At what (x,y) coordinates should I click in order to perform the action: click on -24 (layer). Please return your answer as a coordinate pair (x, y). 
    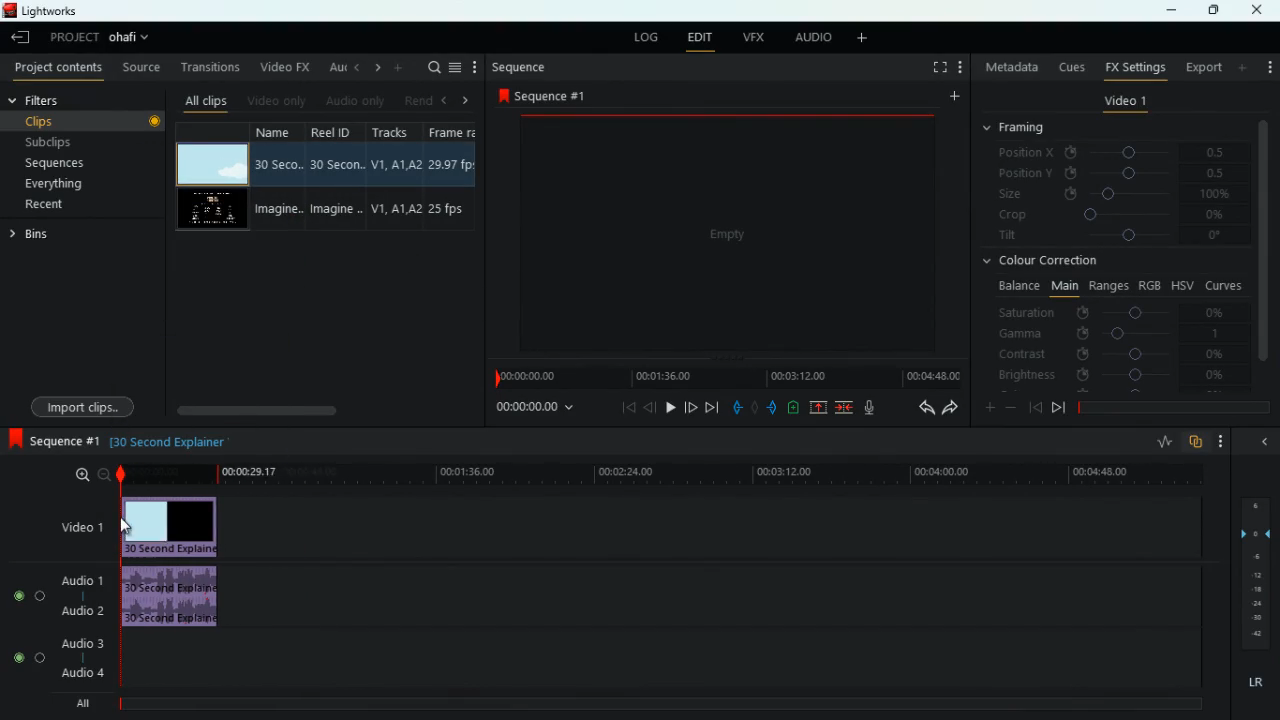
    Looking at the image, I should click on (1252, 604).